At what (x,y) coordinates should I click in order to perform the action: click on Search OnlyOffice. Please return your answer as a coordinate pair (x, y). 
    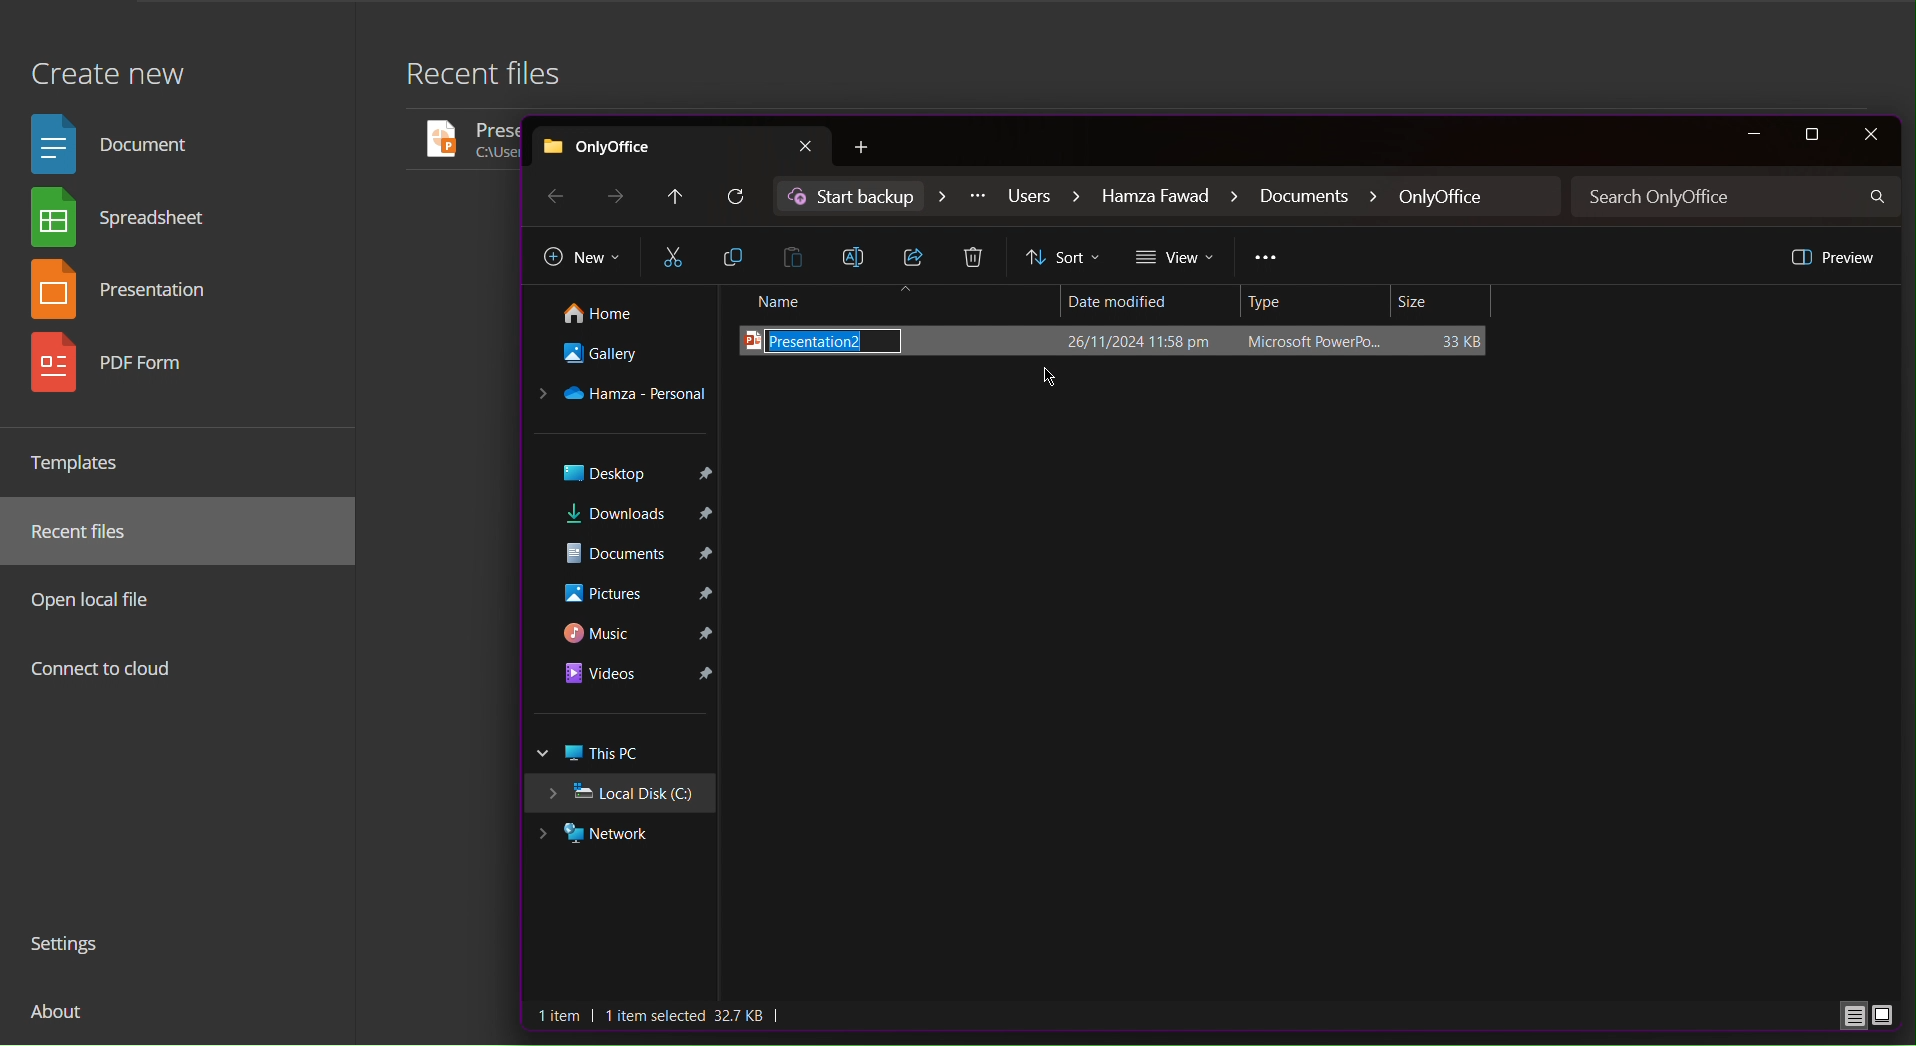
    Looking at the image, I should click on (1738, 197).